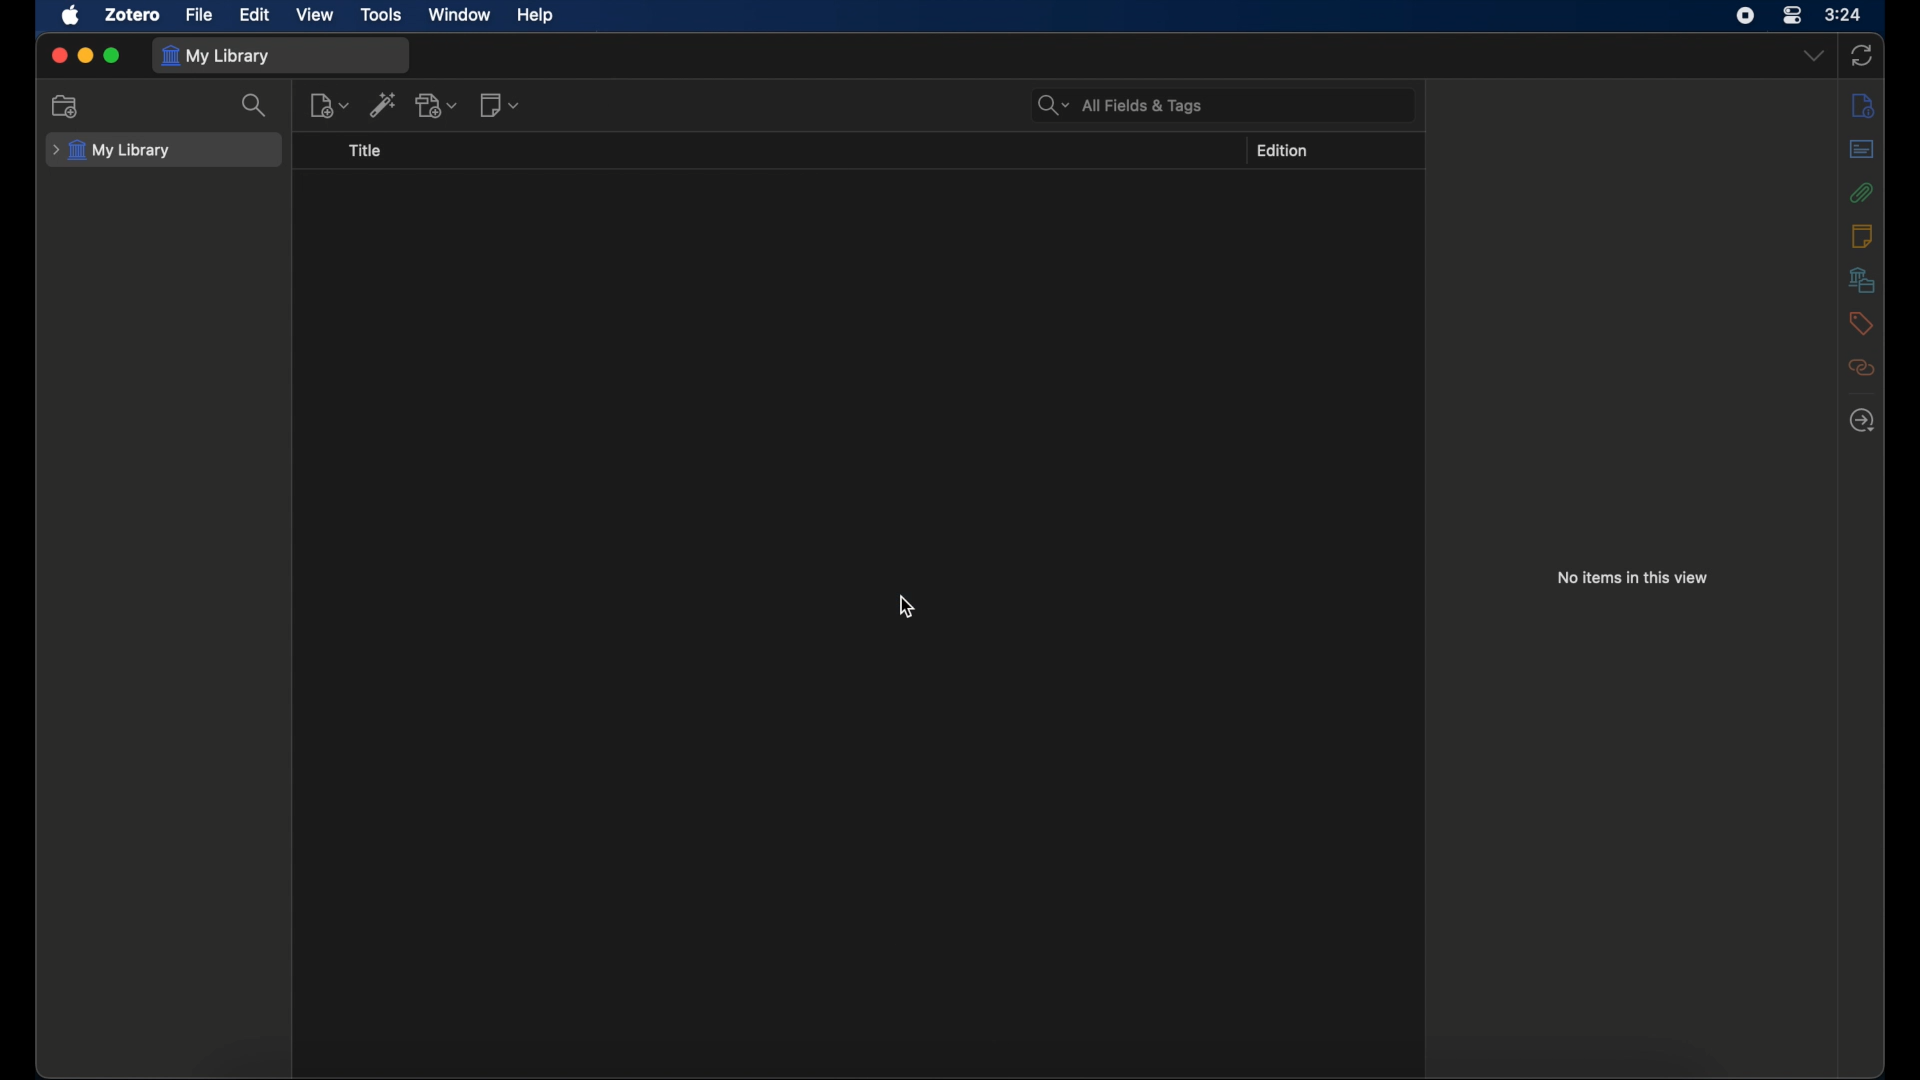 The width and height of the screenshot is (1920, 1080). Describe the element at coordinates (256, 106) in the screenshot. I see `search` at that location.